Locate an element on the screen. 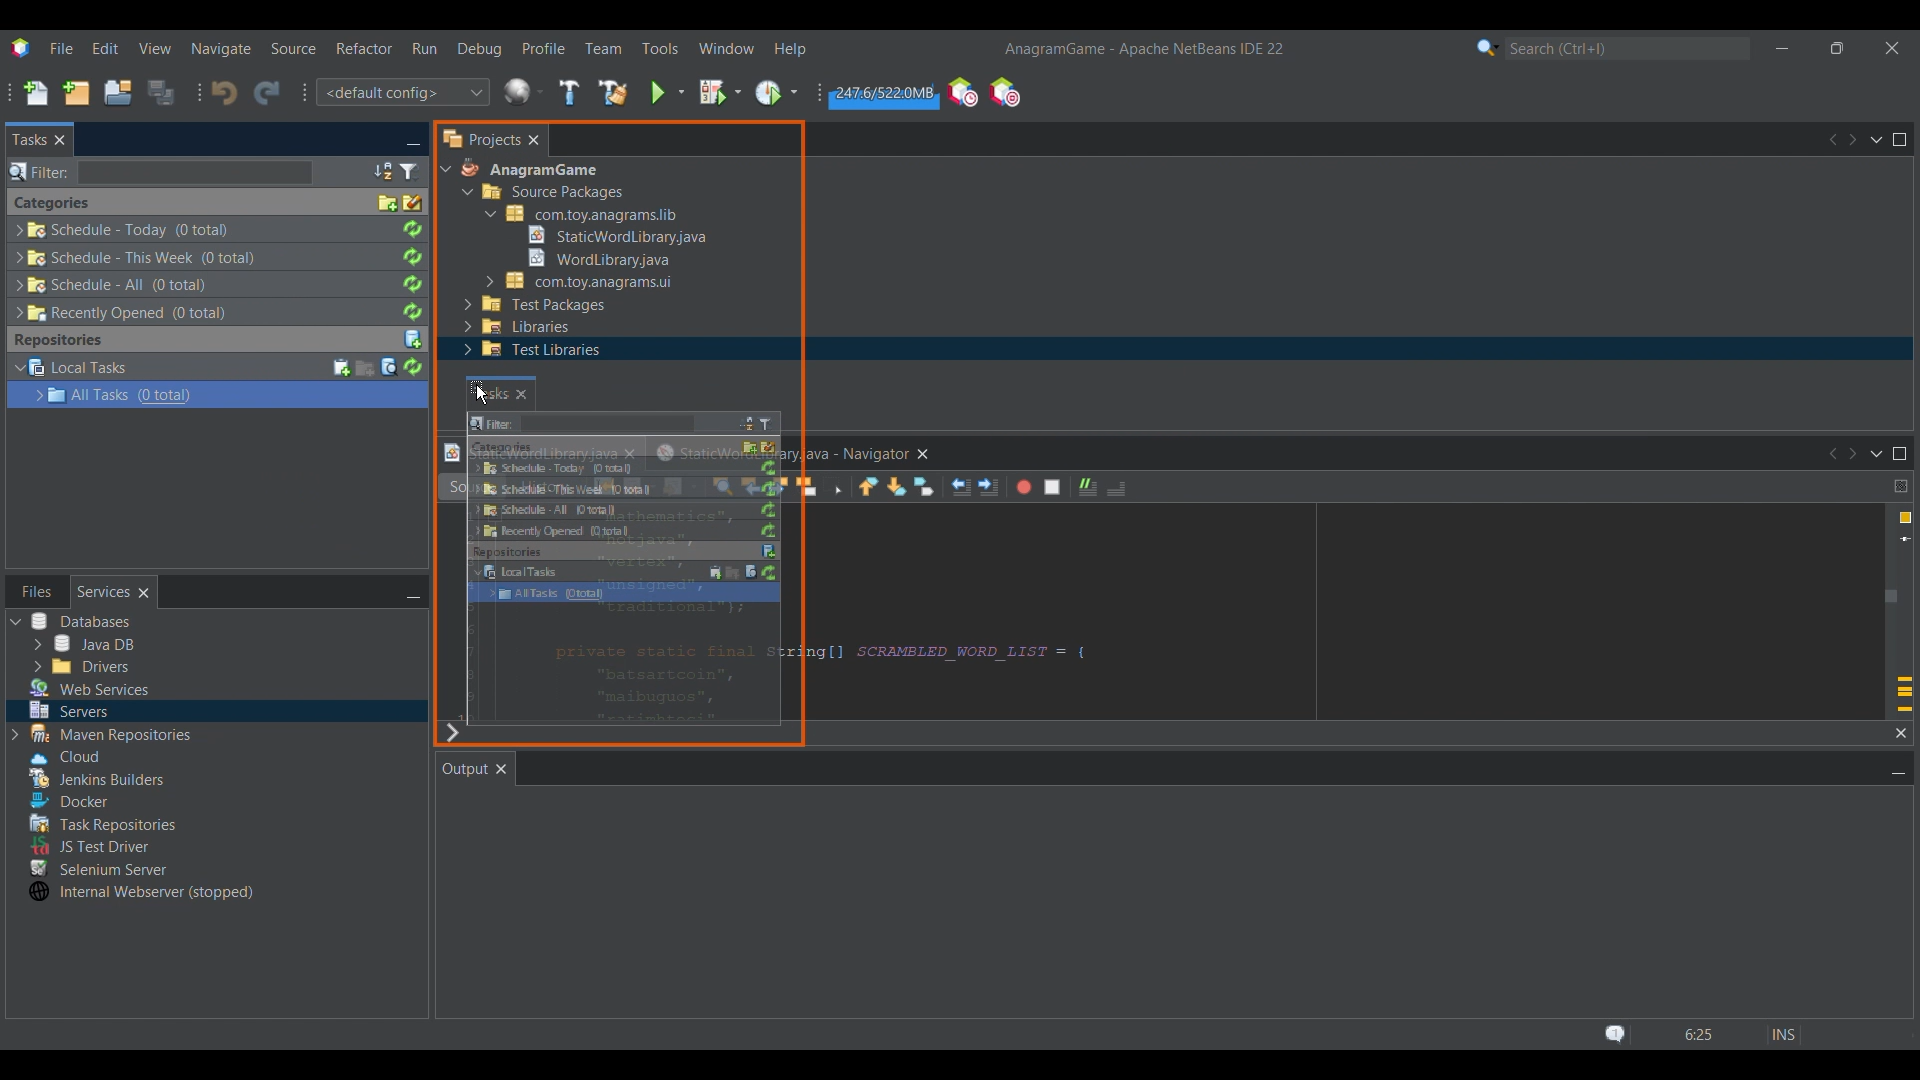 The height and width of the screenshot is (1080, 1920).  is located at coordinates (629, 592).